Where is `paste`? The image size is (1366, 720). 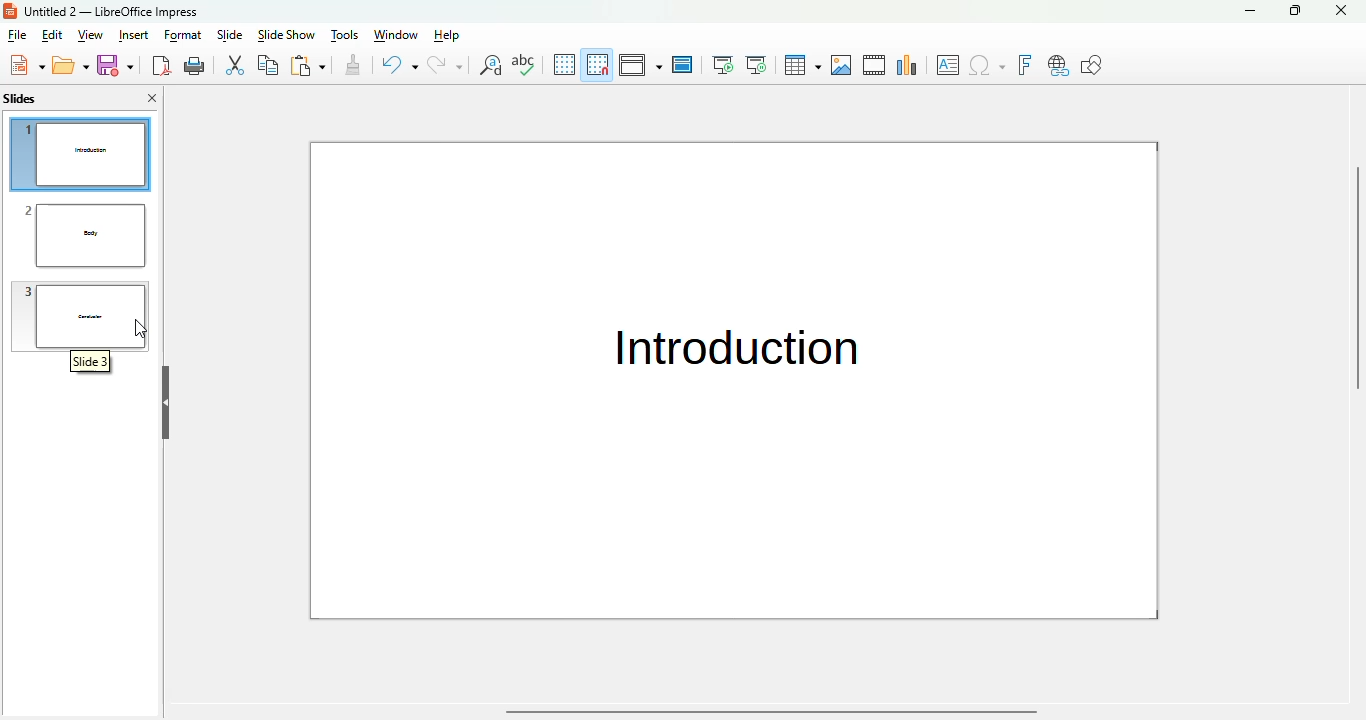
paste is located at coordinates (307, 65).